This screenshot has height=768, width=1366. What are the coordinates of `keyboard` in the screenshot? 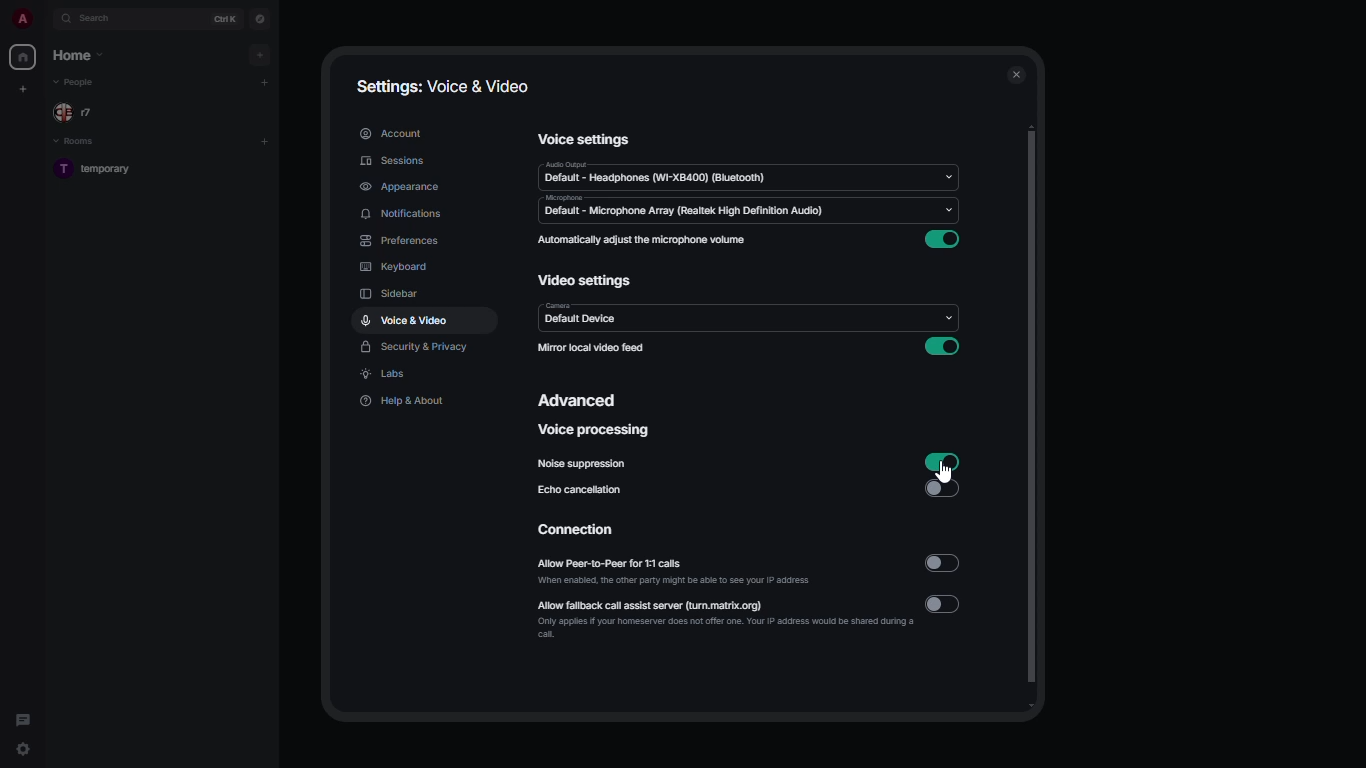 It's located at (396, 268).